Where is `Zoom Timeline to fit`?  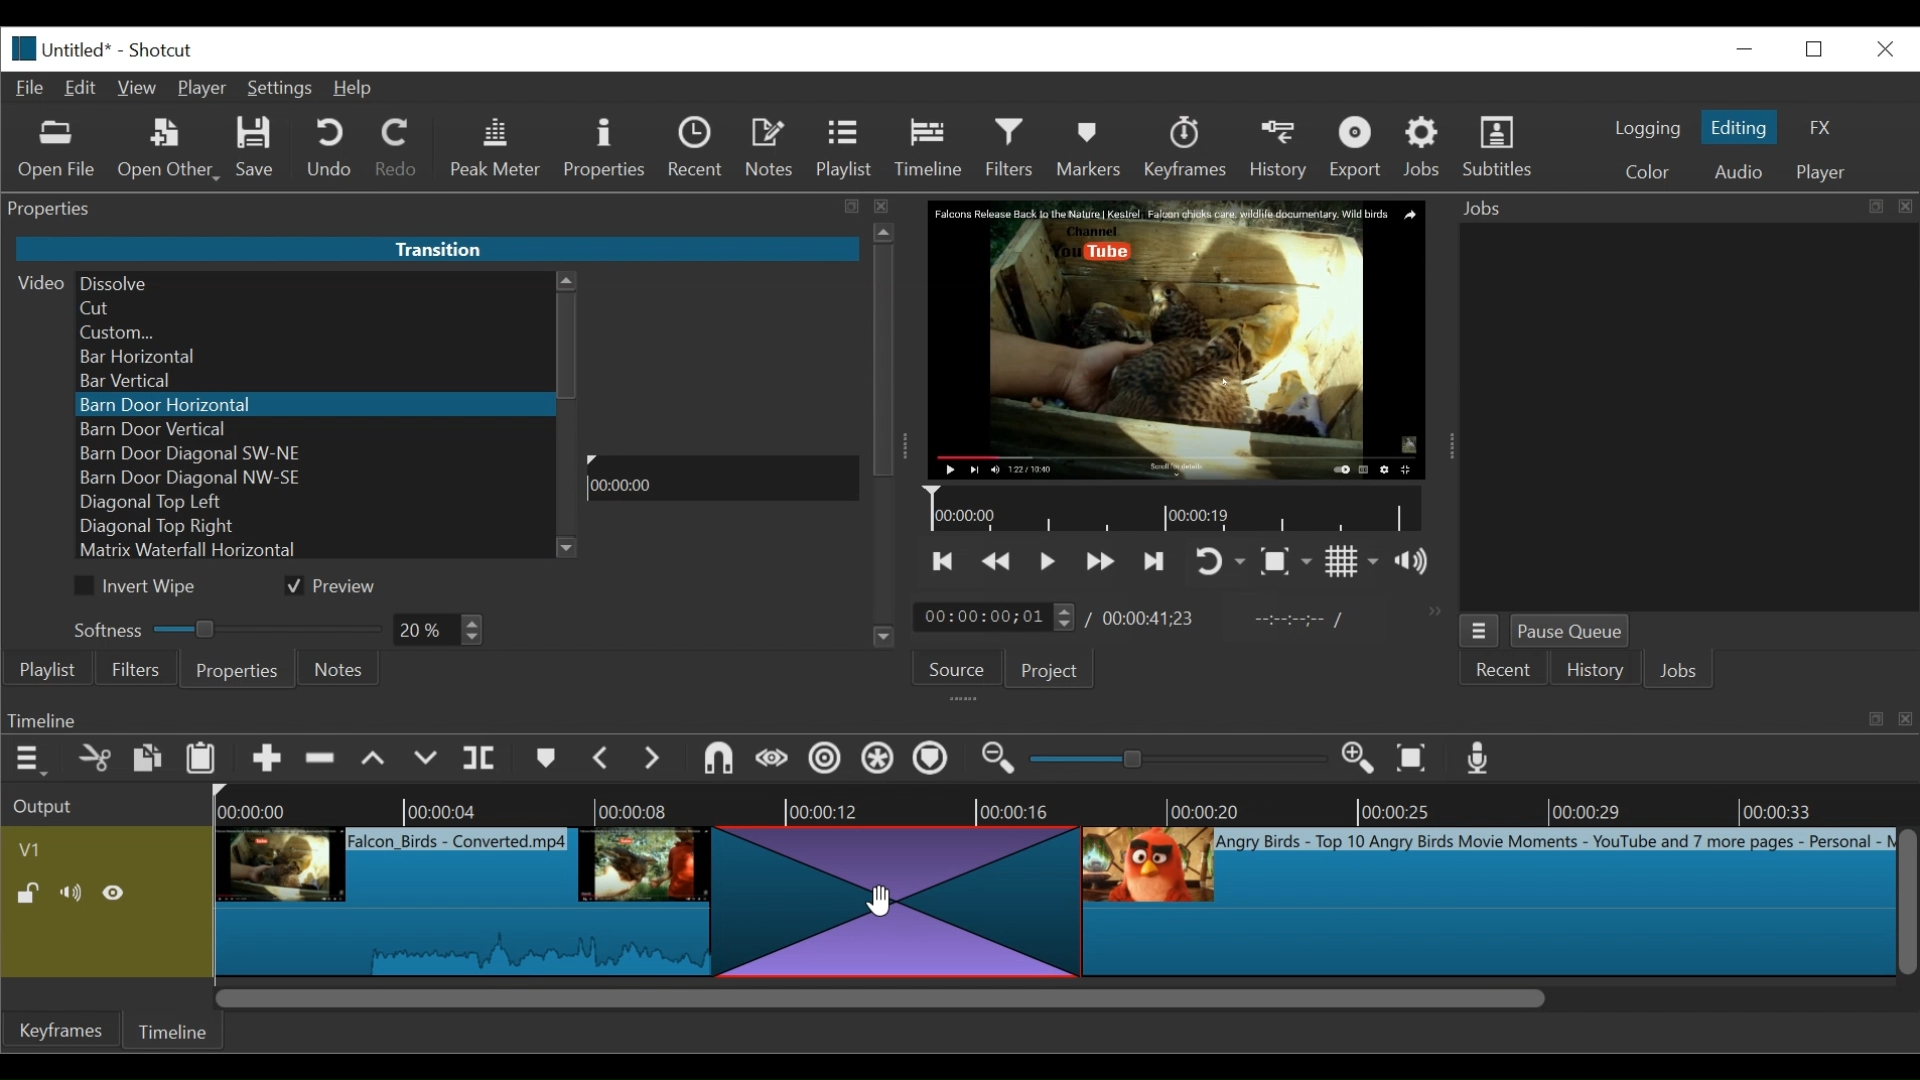
Zoom Timeline to fit is located at coordinates (1413, 757).